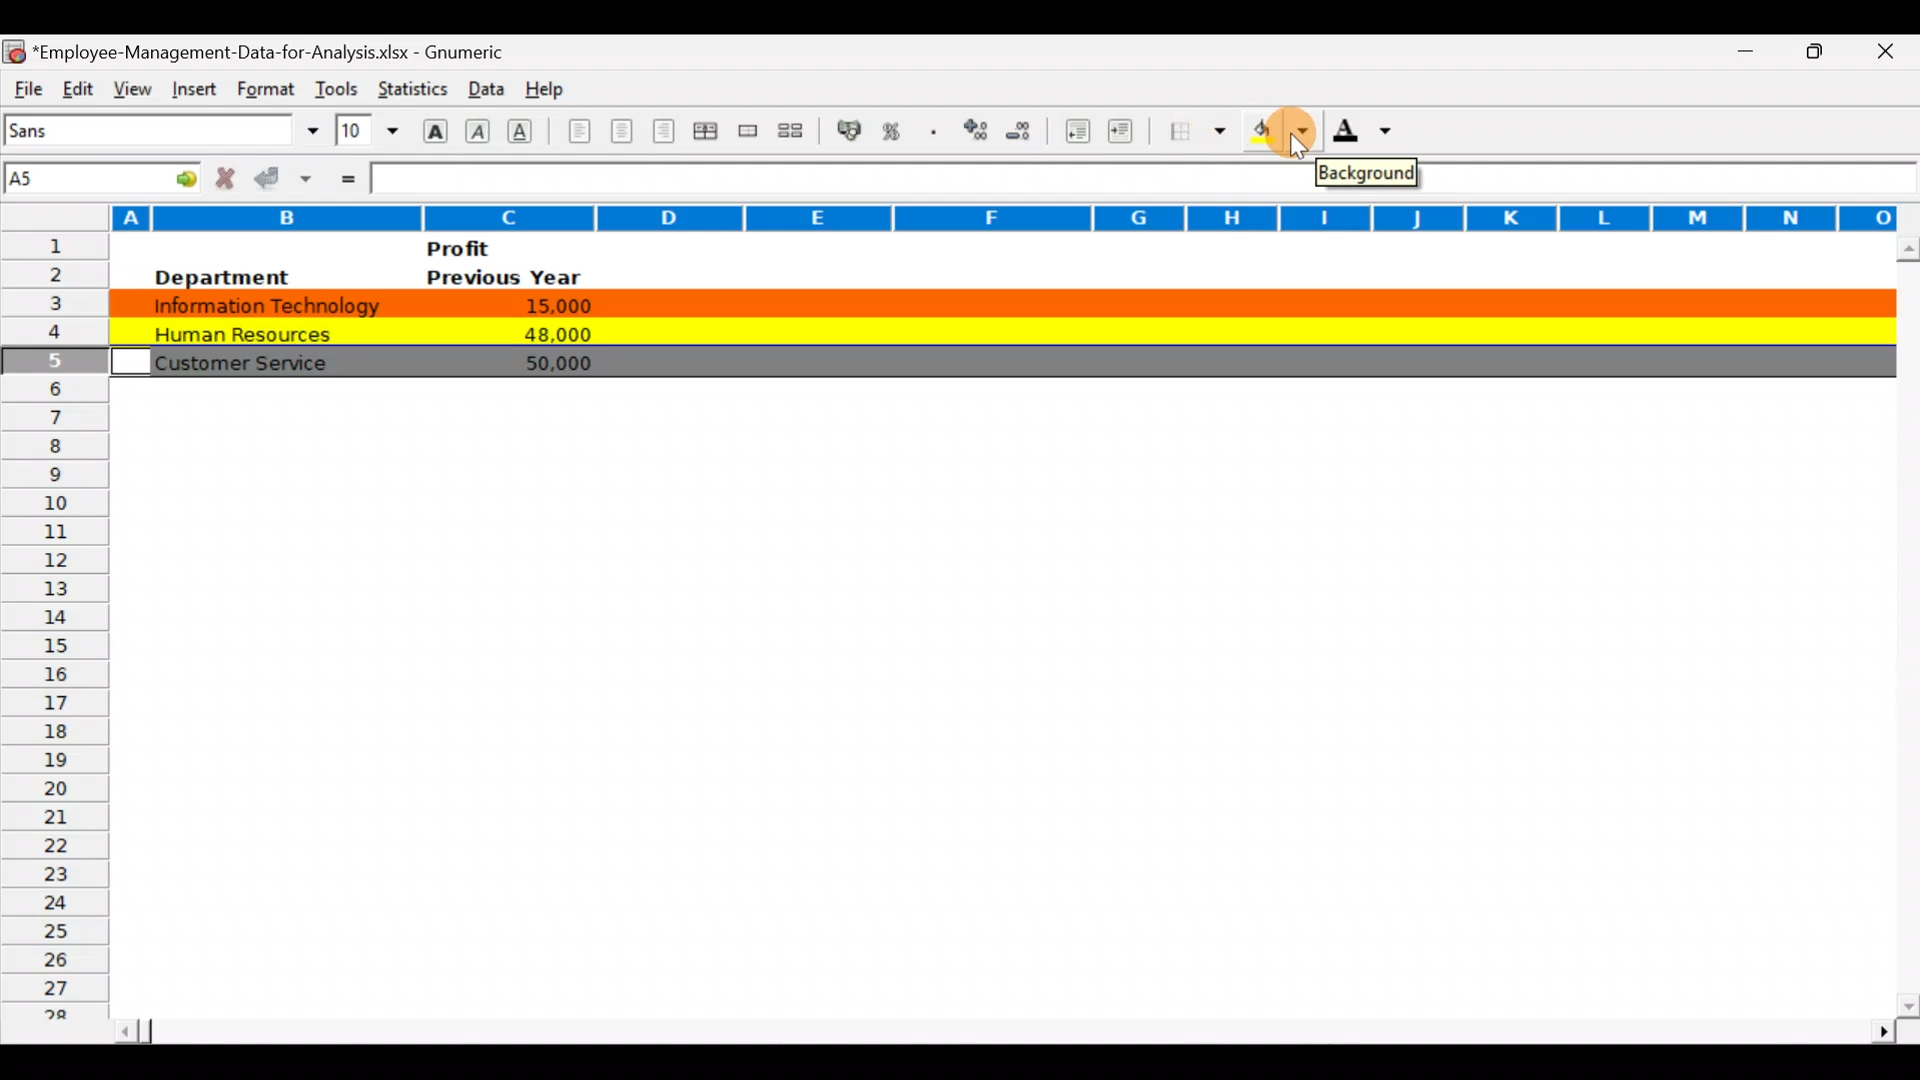  Describe the element at coordinates (949, 215) in the screenshot. I see `Columns` at that location.